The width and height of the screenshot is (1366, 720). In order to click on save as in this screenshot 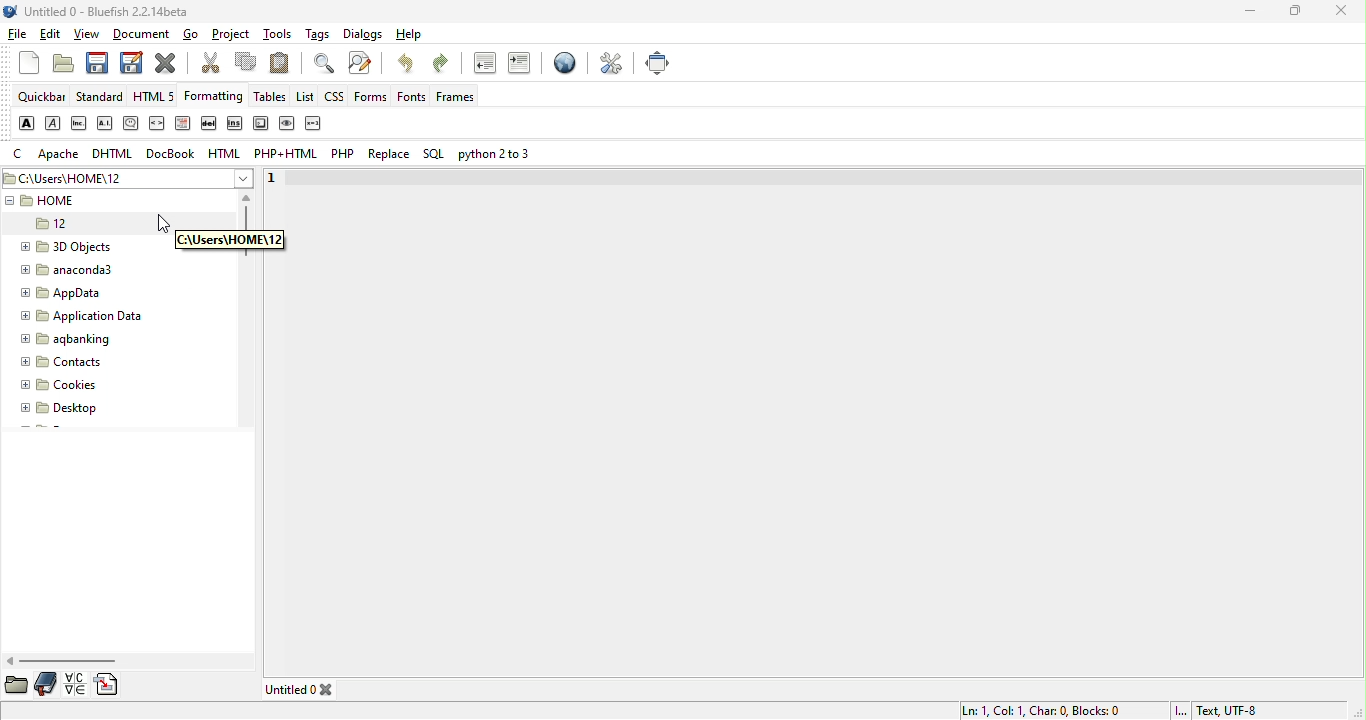, I will do `click(132, 66)`.